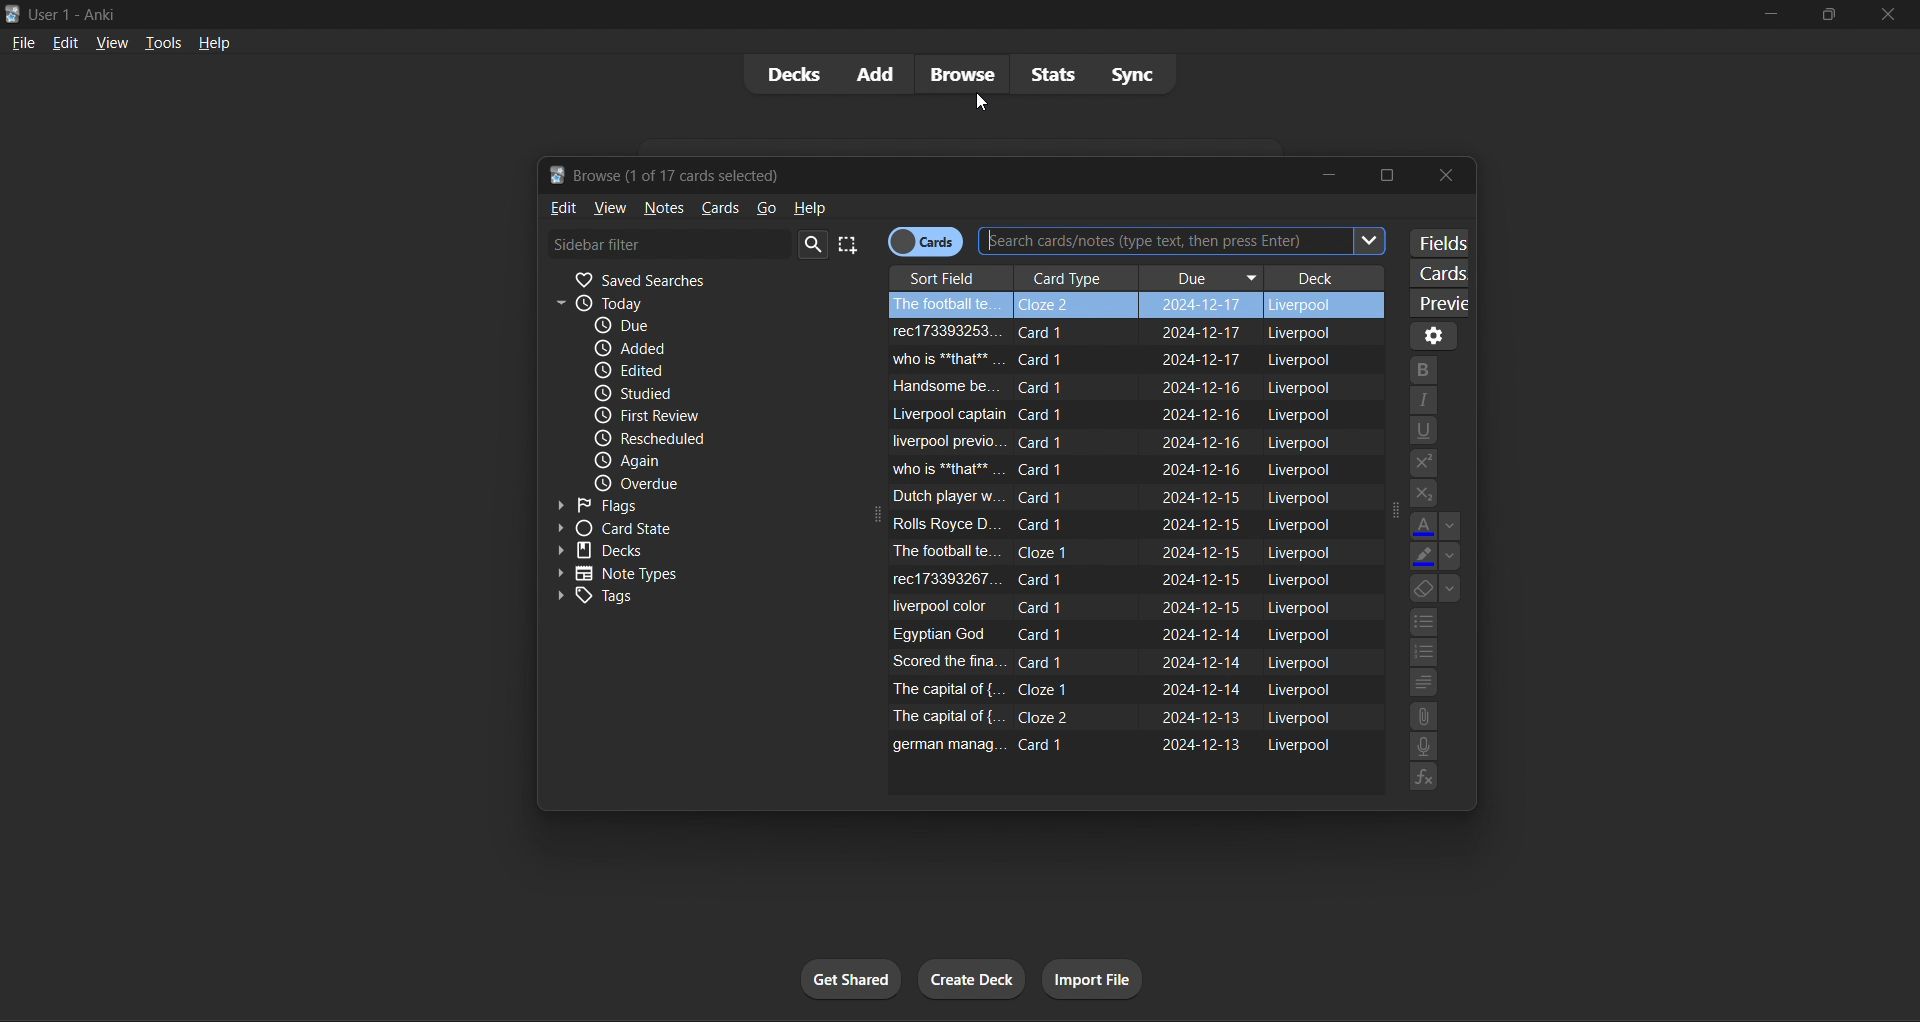 The height and width of the screenshot is (1022, 1920). Describe the element at coordinates (984, 99) in the screenshot. I see `cursor` at that location.